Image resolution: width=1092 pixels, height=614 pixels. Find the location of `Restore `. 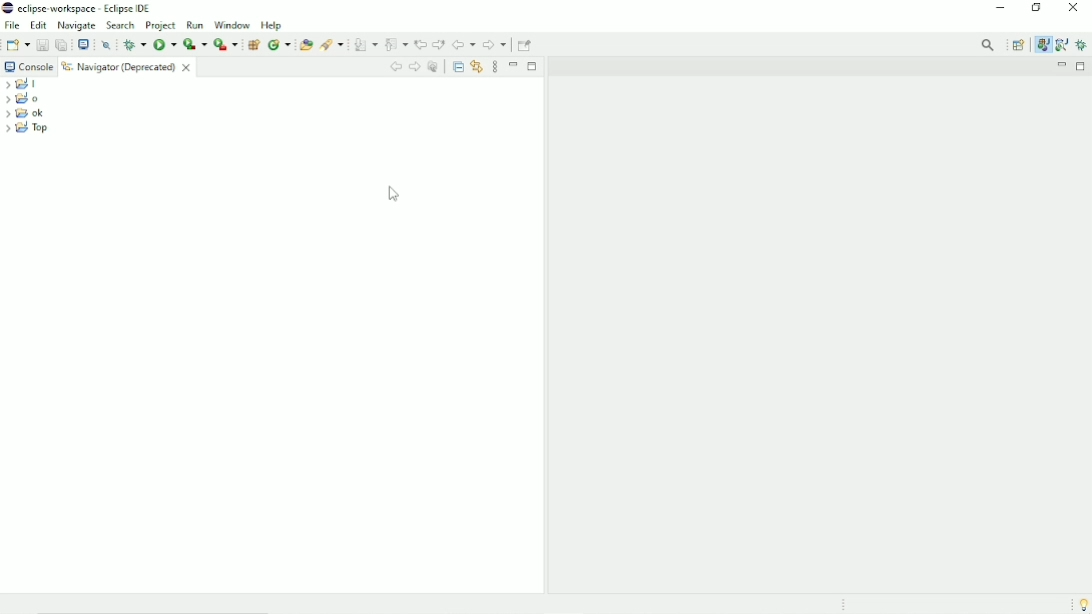

Restore  is located at coordinates (1040, 9).